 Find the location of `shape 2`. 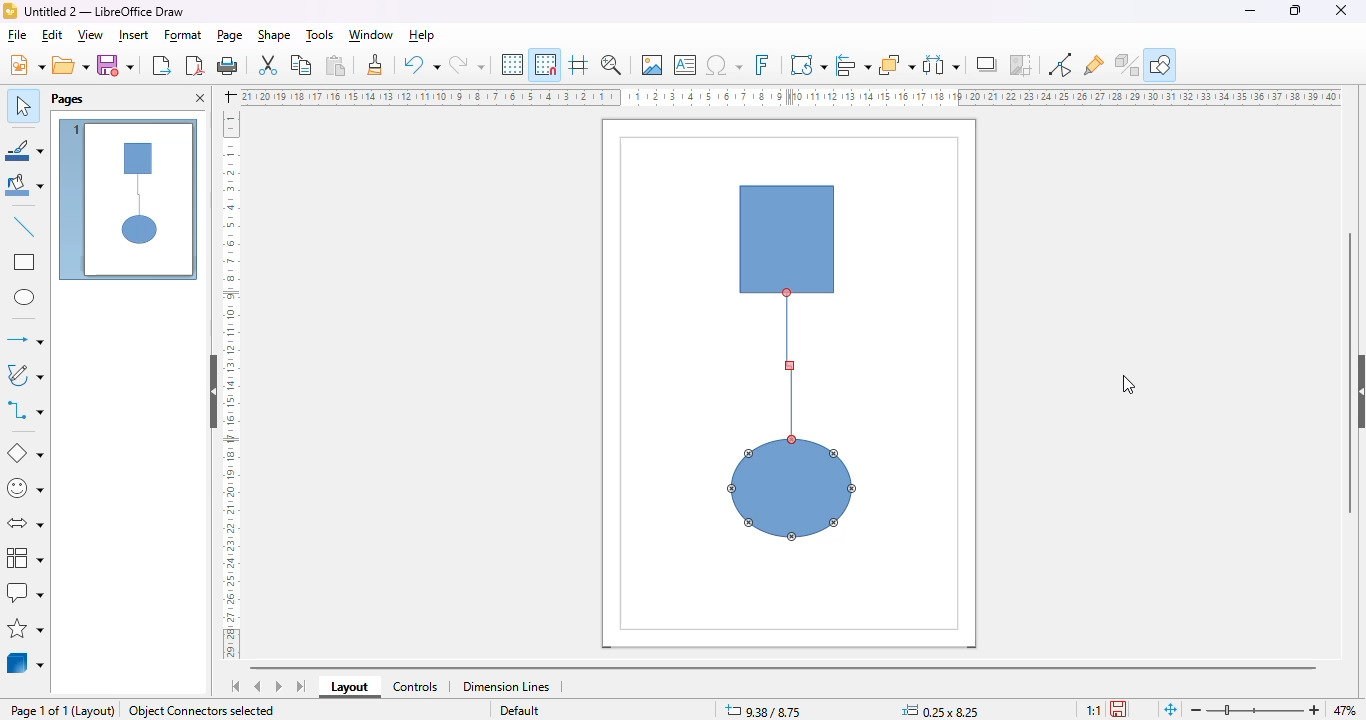

shape 2 is located at coordinates (793, 489).